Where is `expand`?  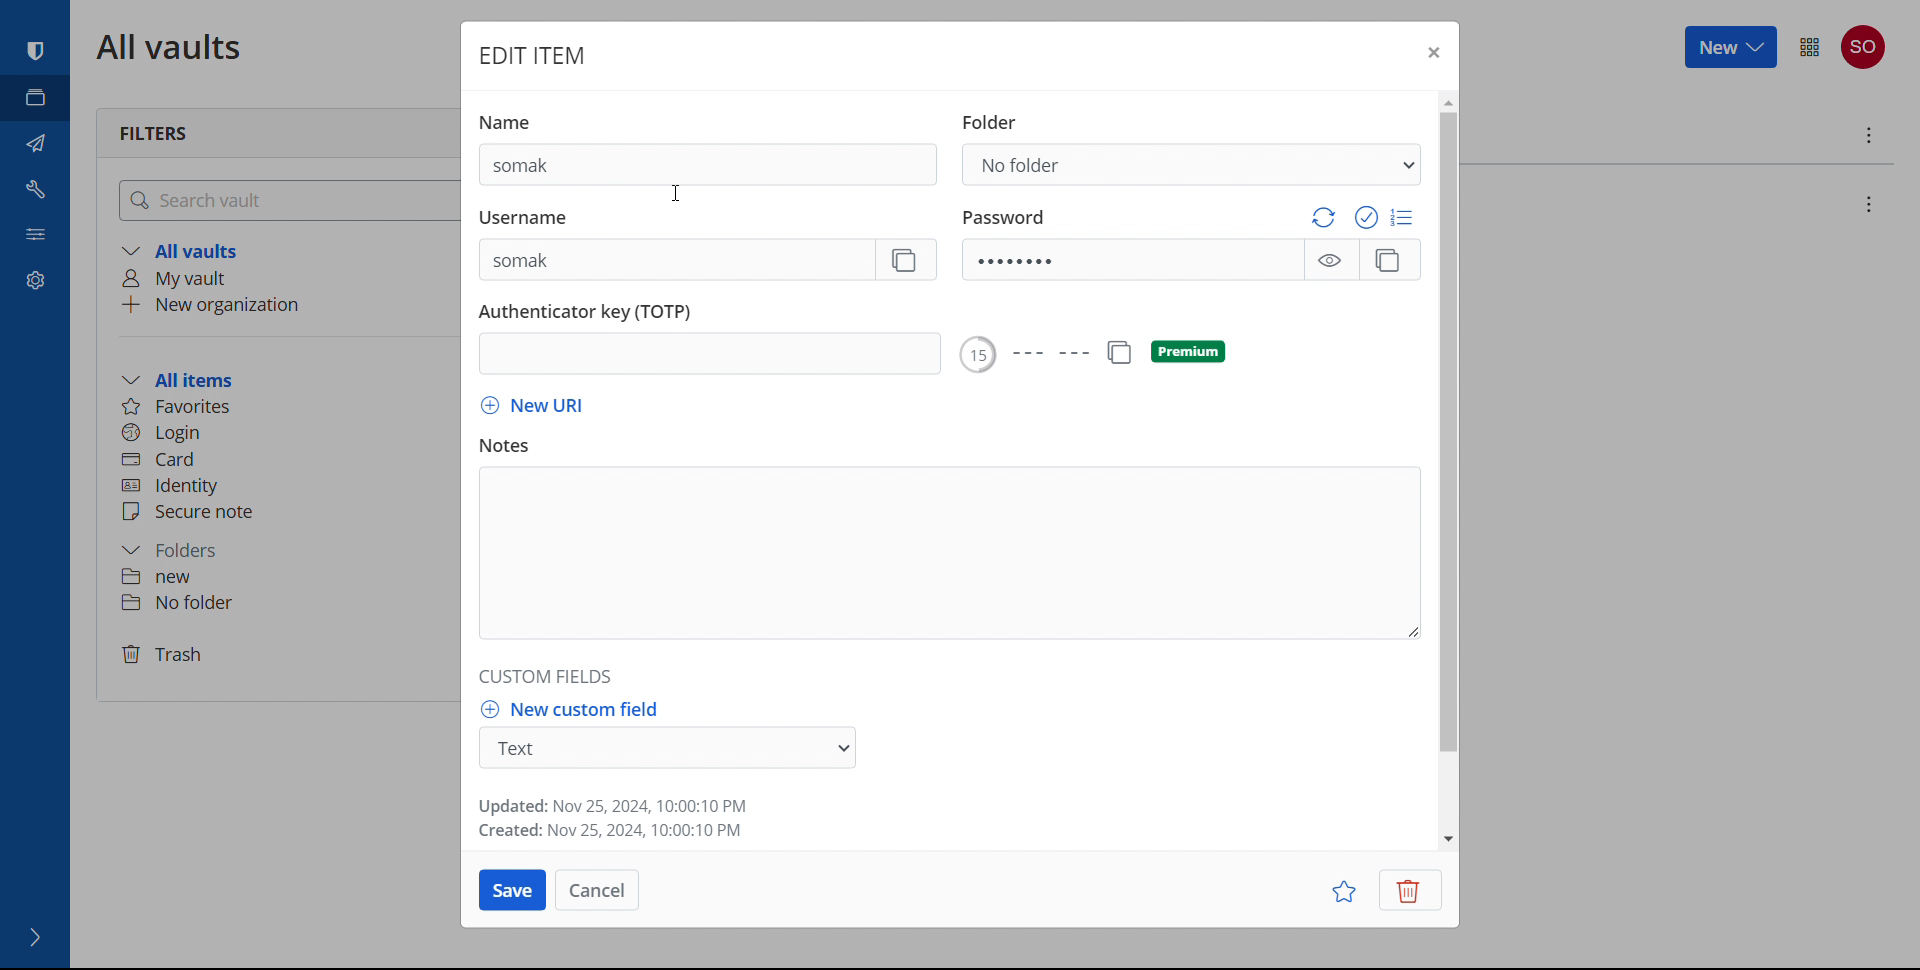
expand is located at coordinates (36, 938).